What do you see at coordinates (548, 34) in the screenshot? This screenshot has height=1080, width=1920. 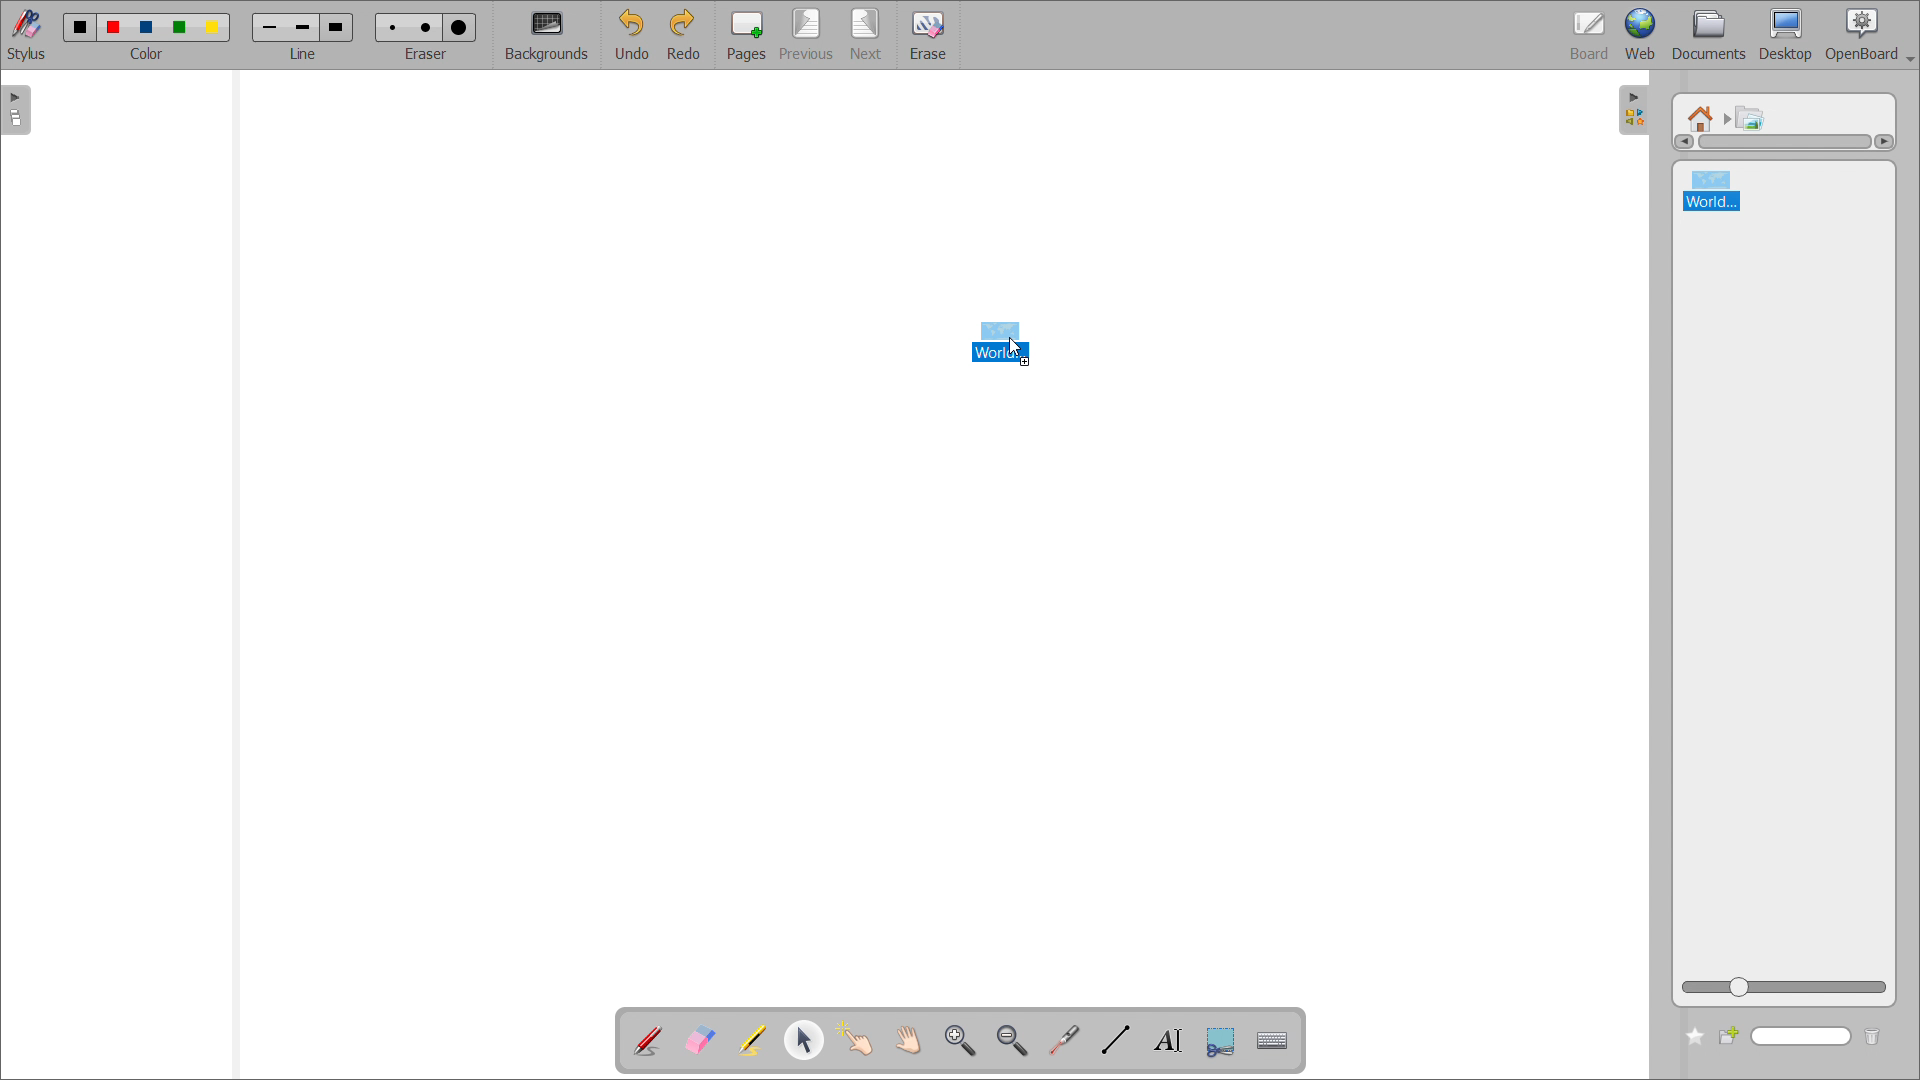 I see `backgrounds` at bounding box center [548, 34].